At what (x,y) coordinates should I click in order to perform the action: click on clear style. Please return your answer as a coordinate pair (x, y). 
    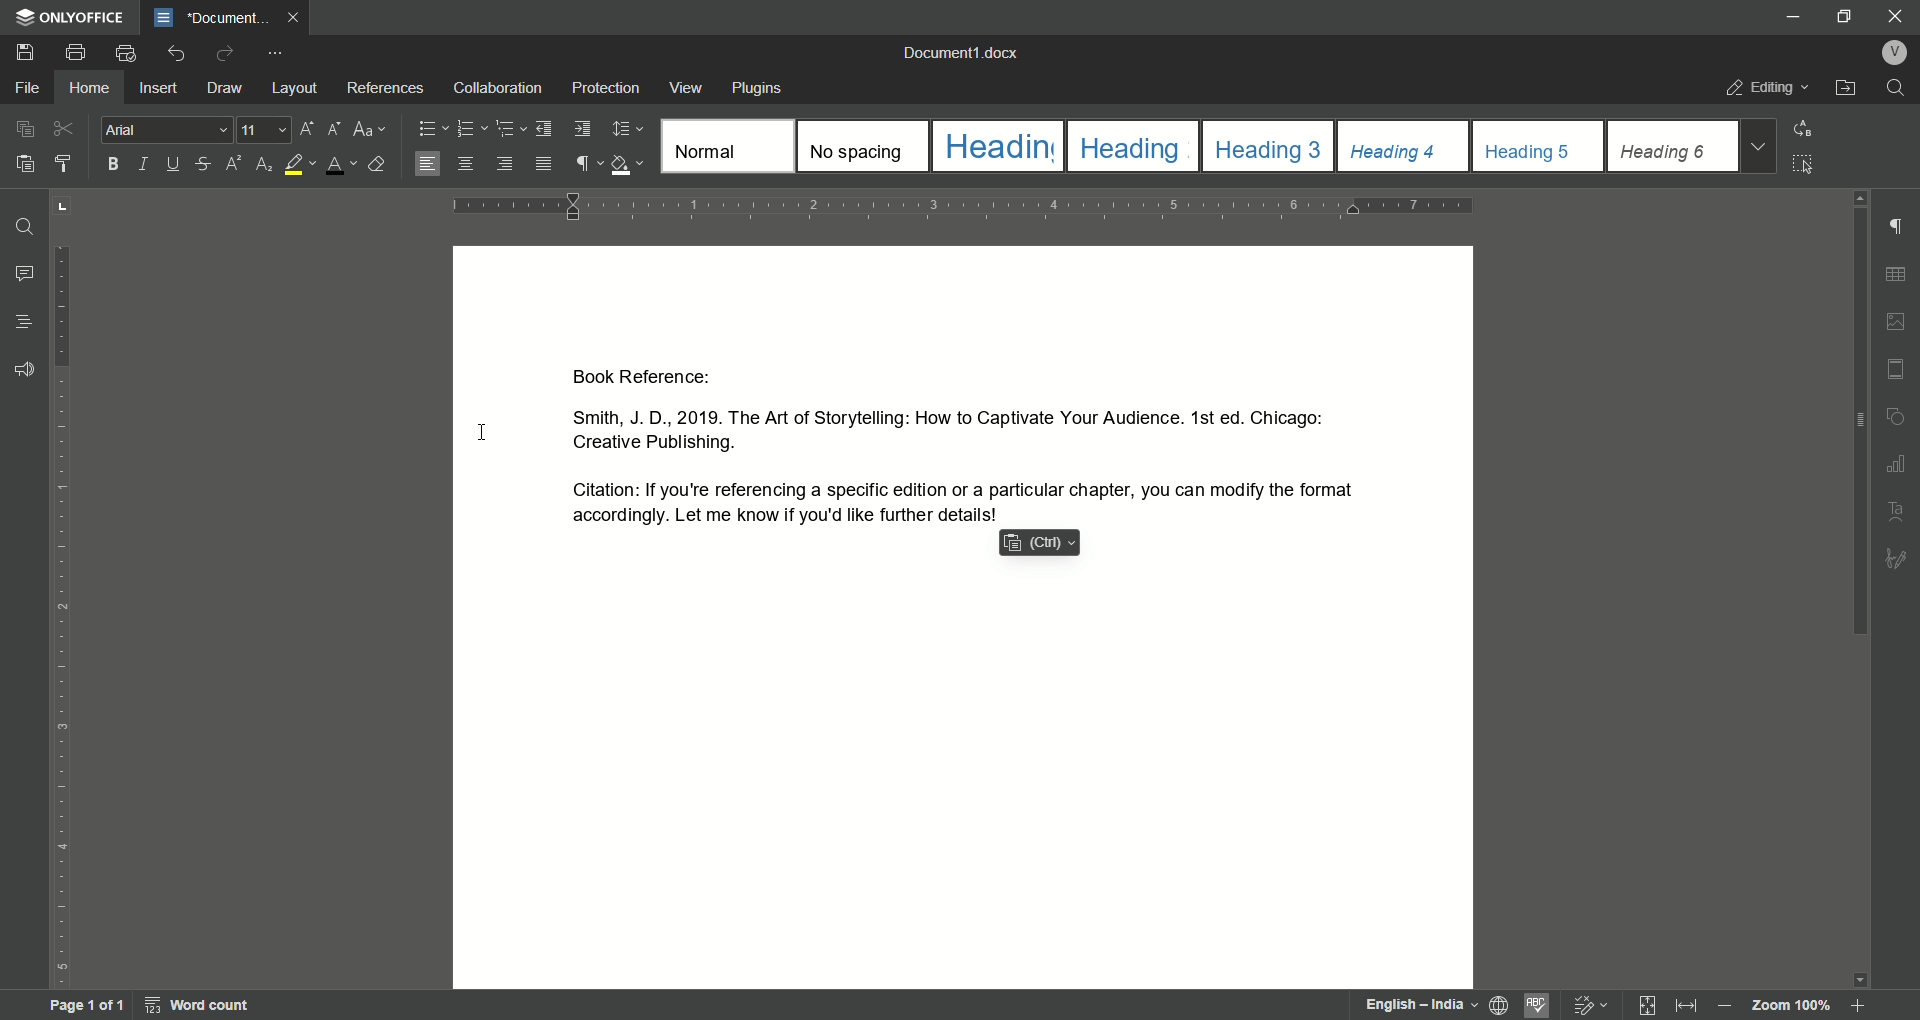
    Looking at the image, I should click on (380, 164).